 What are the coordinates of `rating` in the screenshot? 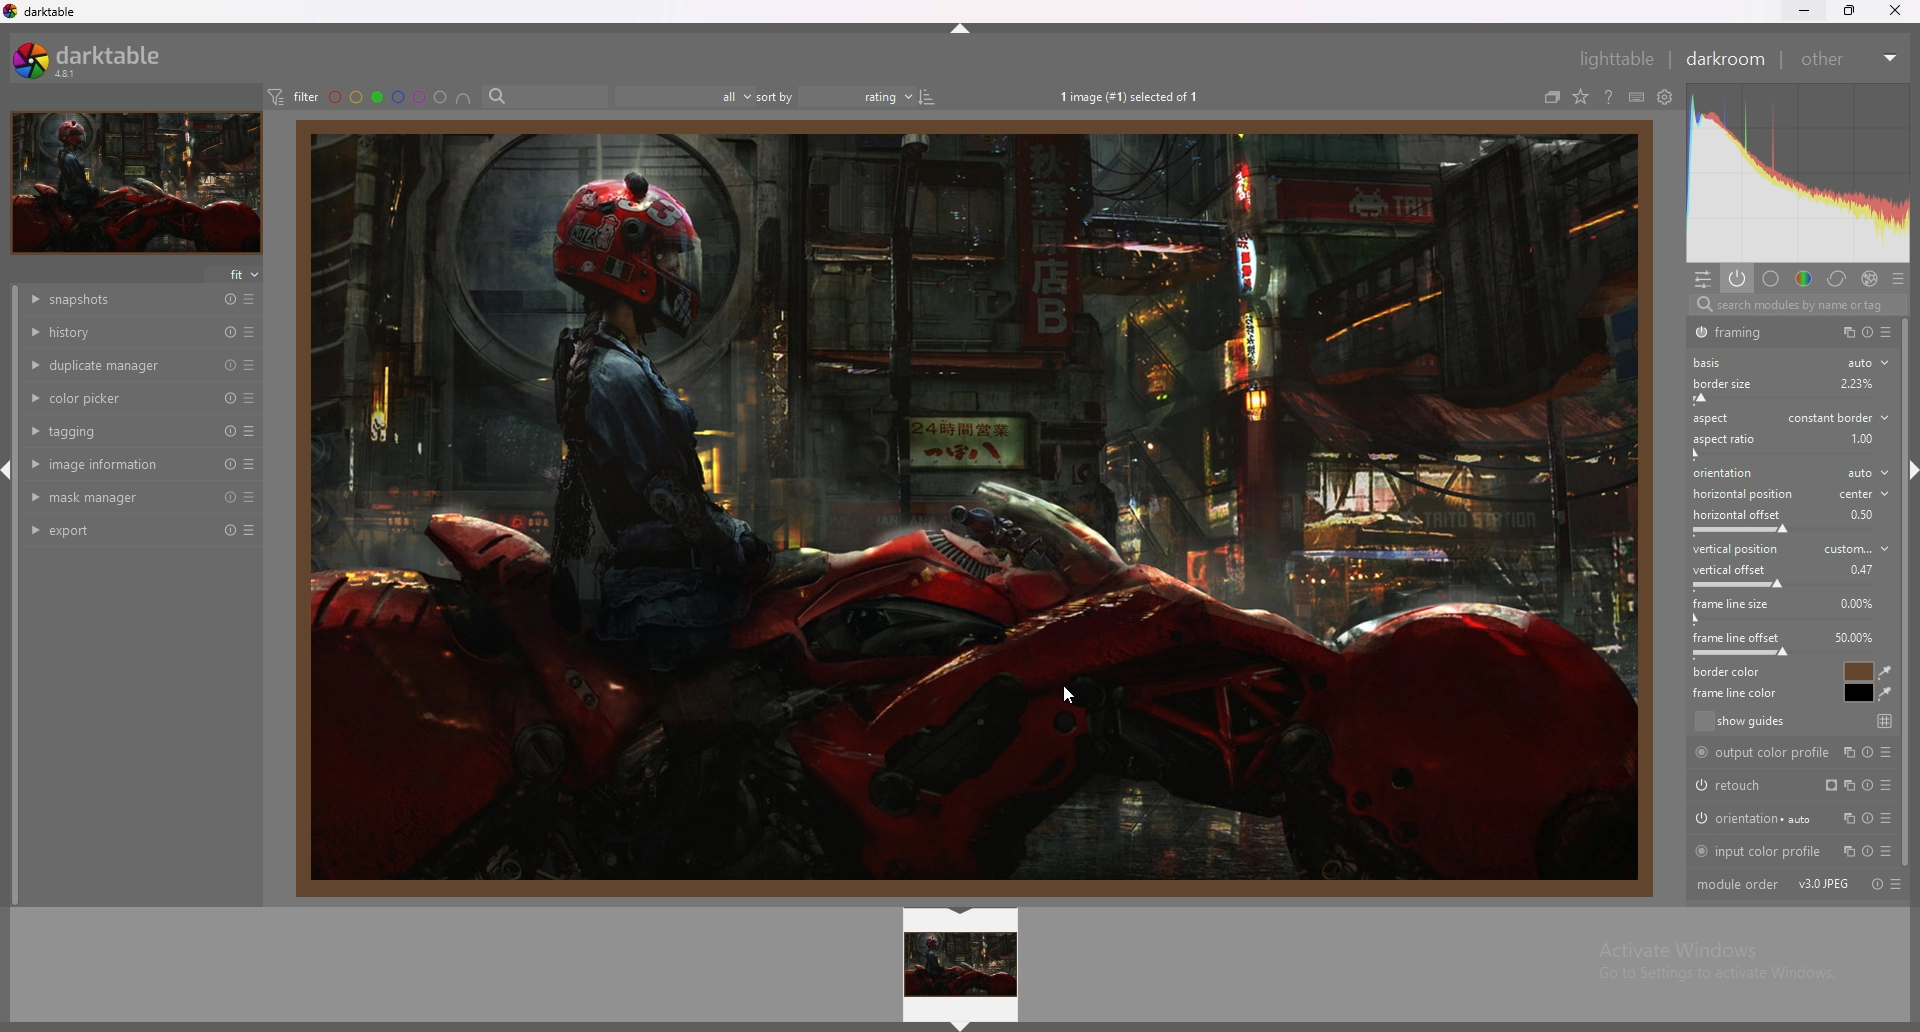 It's located at (869, 97).